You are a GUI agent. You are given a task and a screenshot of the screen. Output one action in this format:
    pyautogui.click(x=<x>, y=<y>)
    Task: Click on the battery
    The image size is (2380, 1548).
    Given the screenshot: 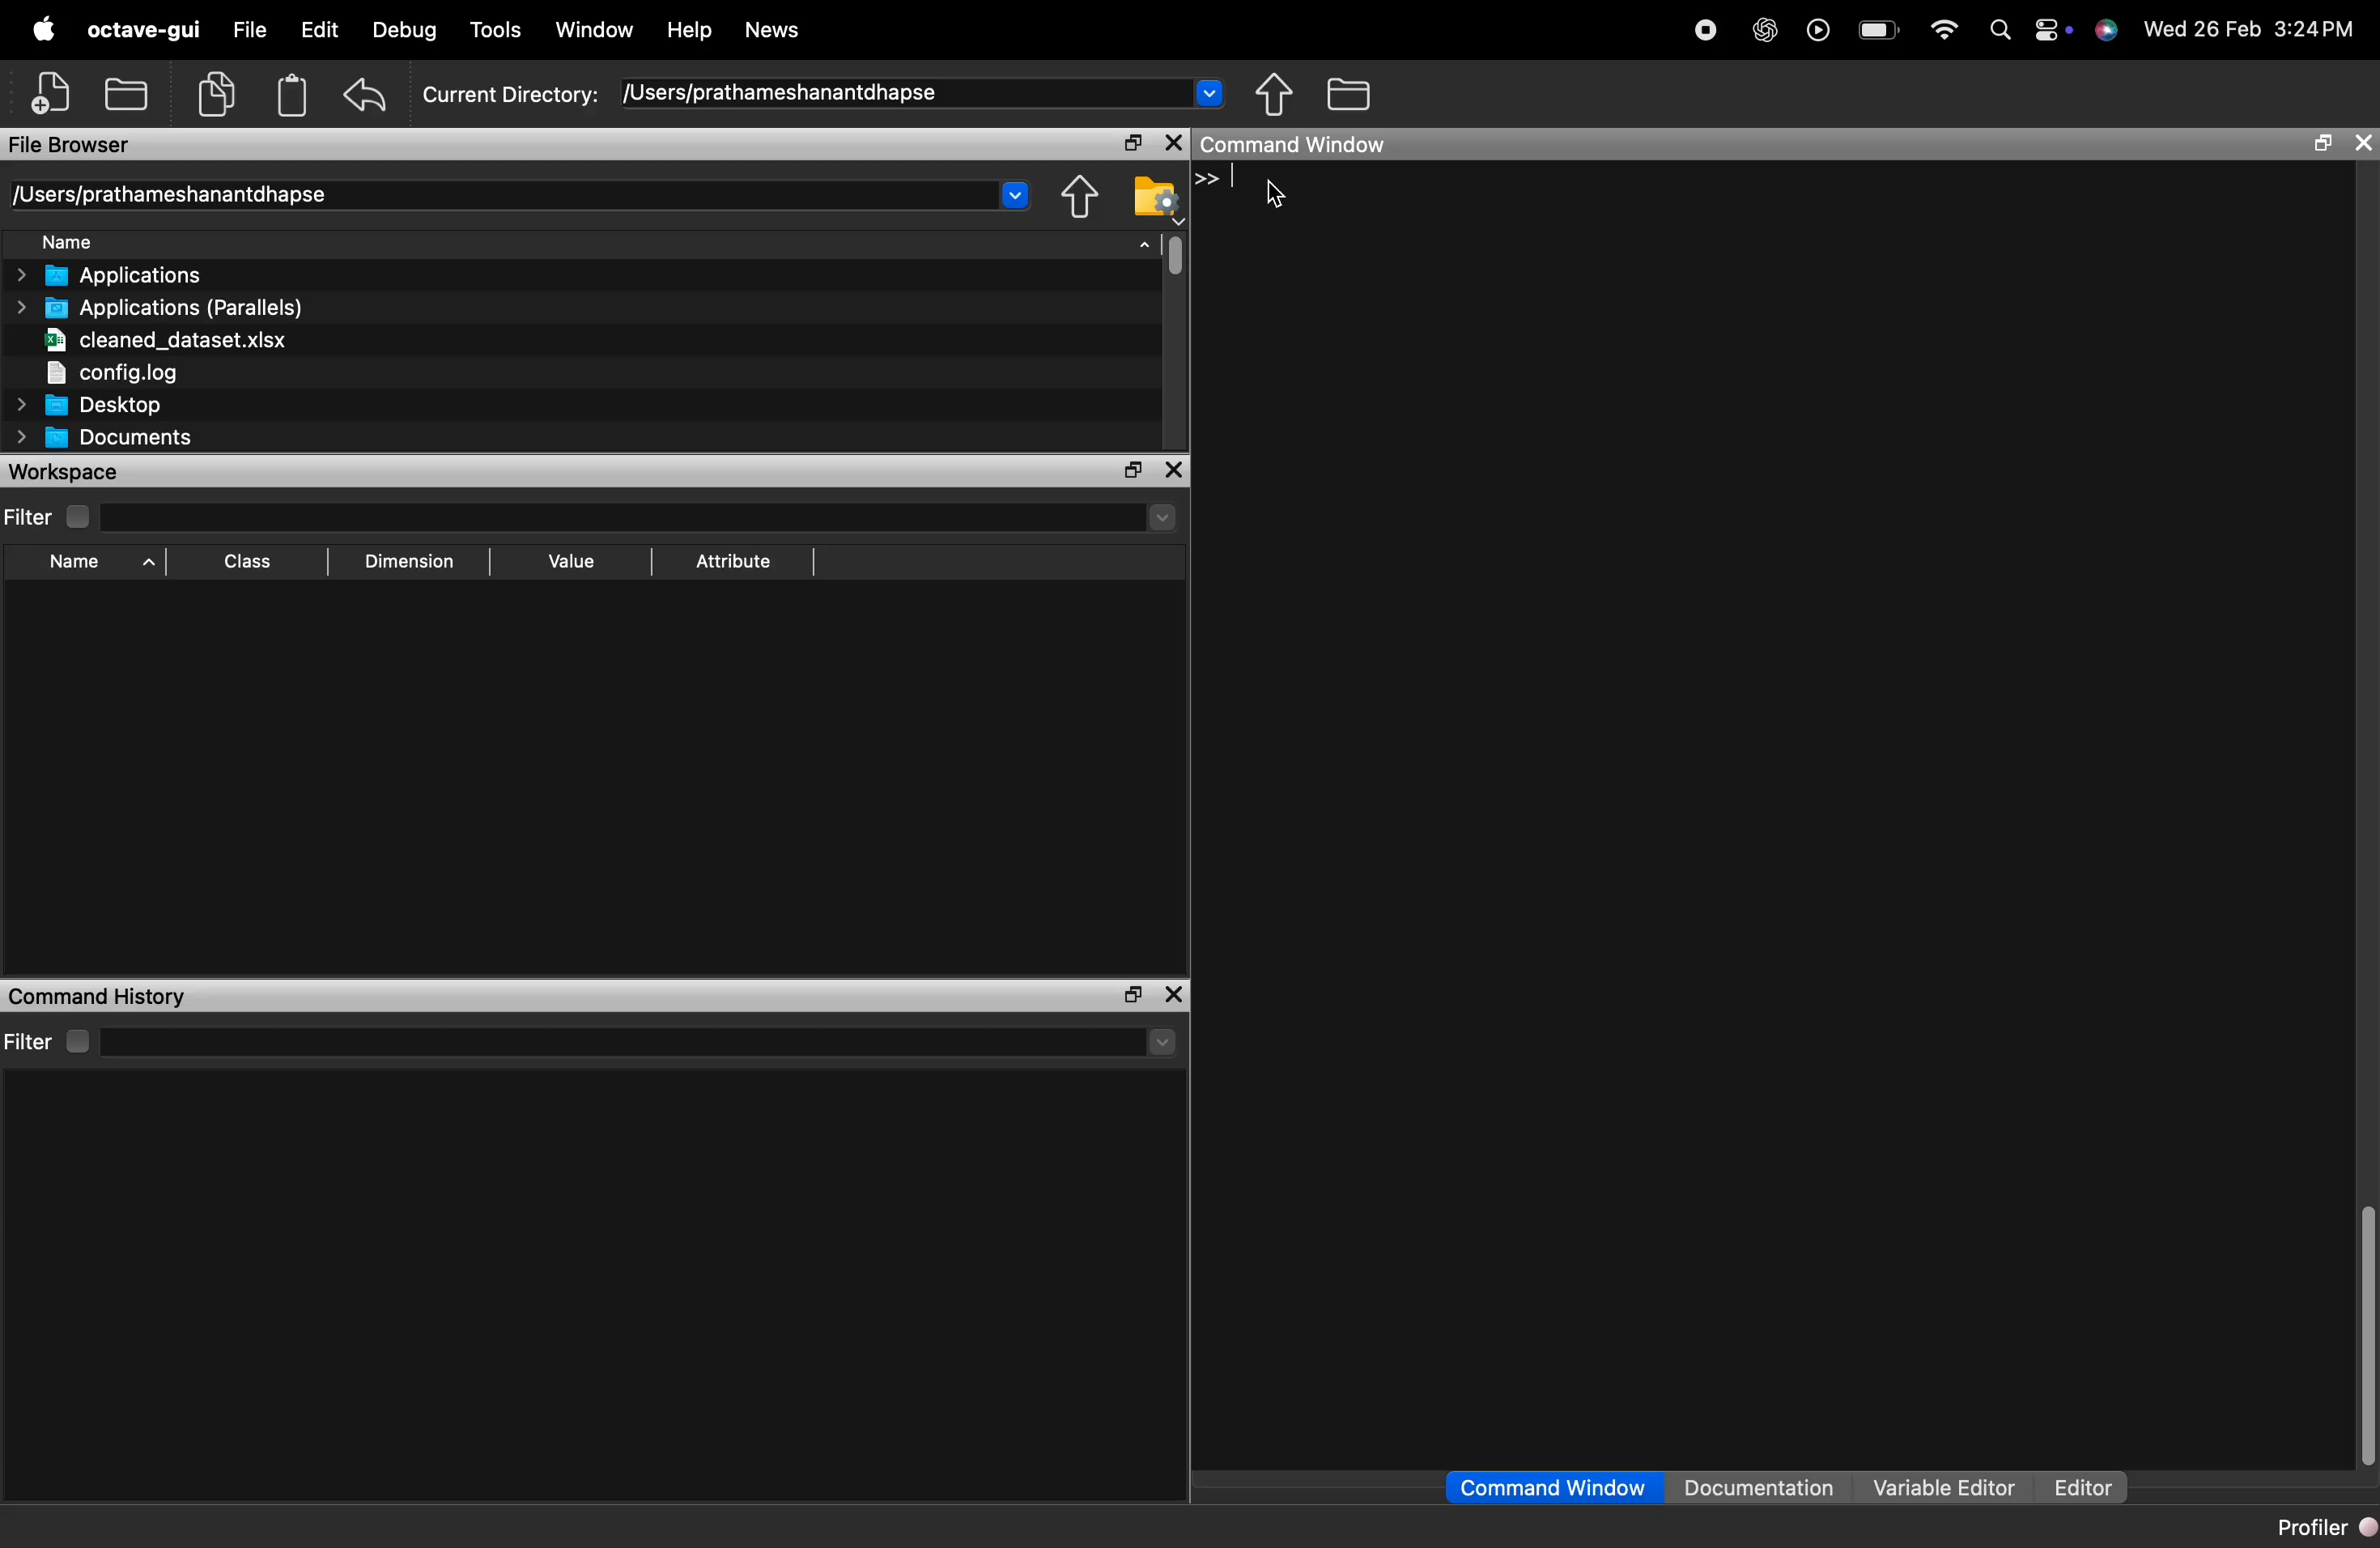 What is the action you would take?
    pyautogui.click(x=1872, y=32)
    